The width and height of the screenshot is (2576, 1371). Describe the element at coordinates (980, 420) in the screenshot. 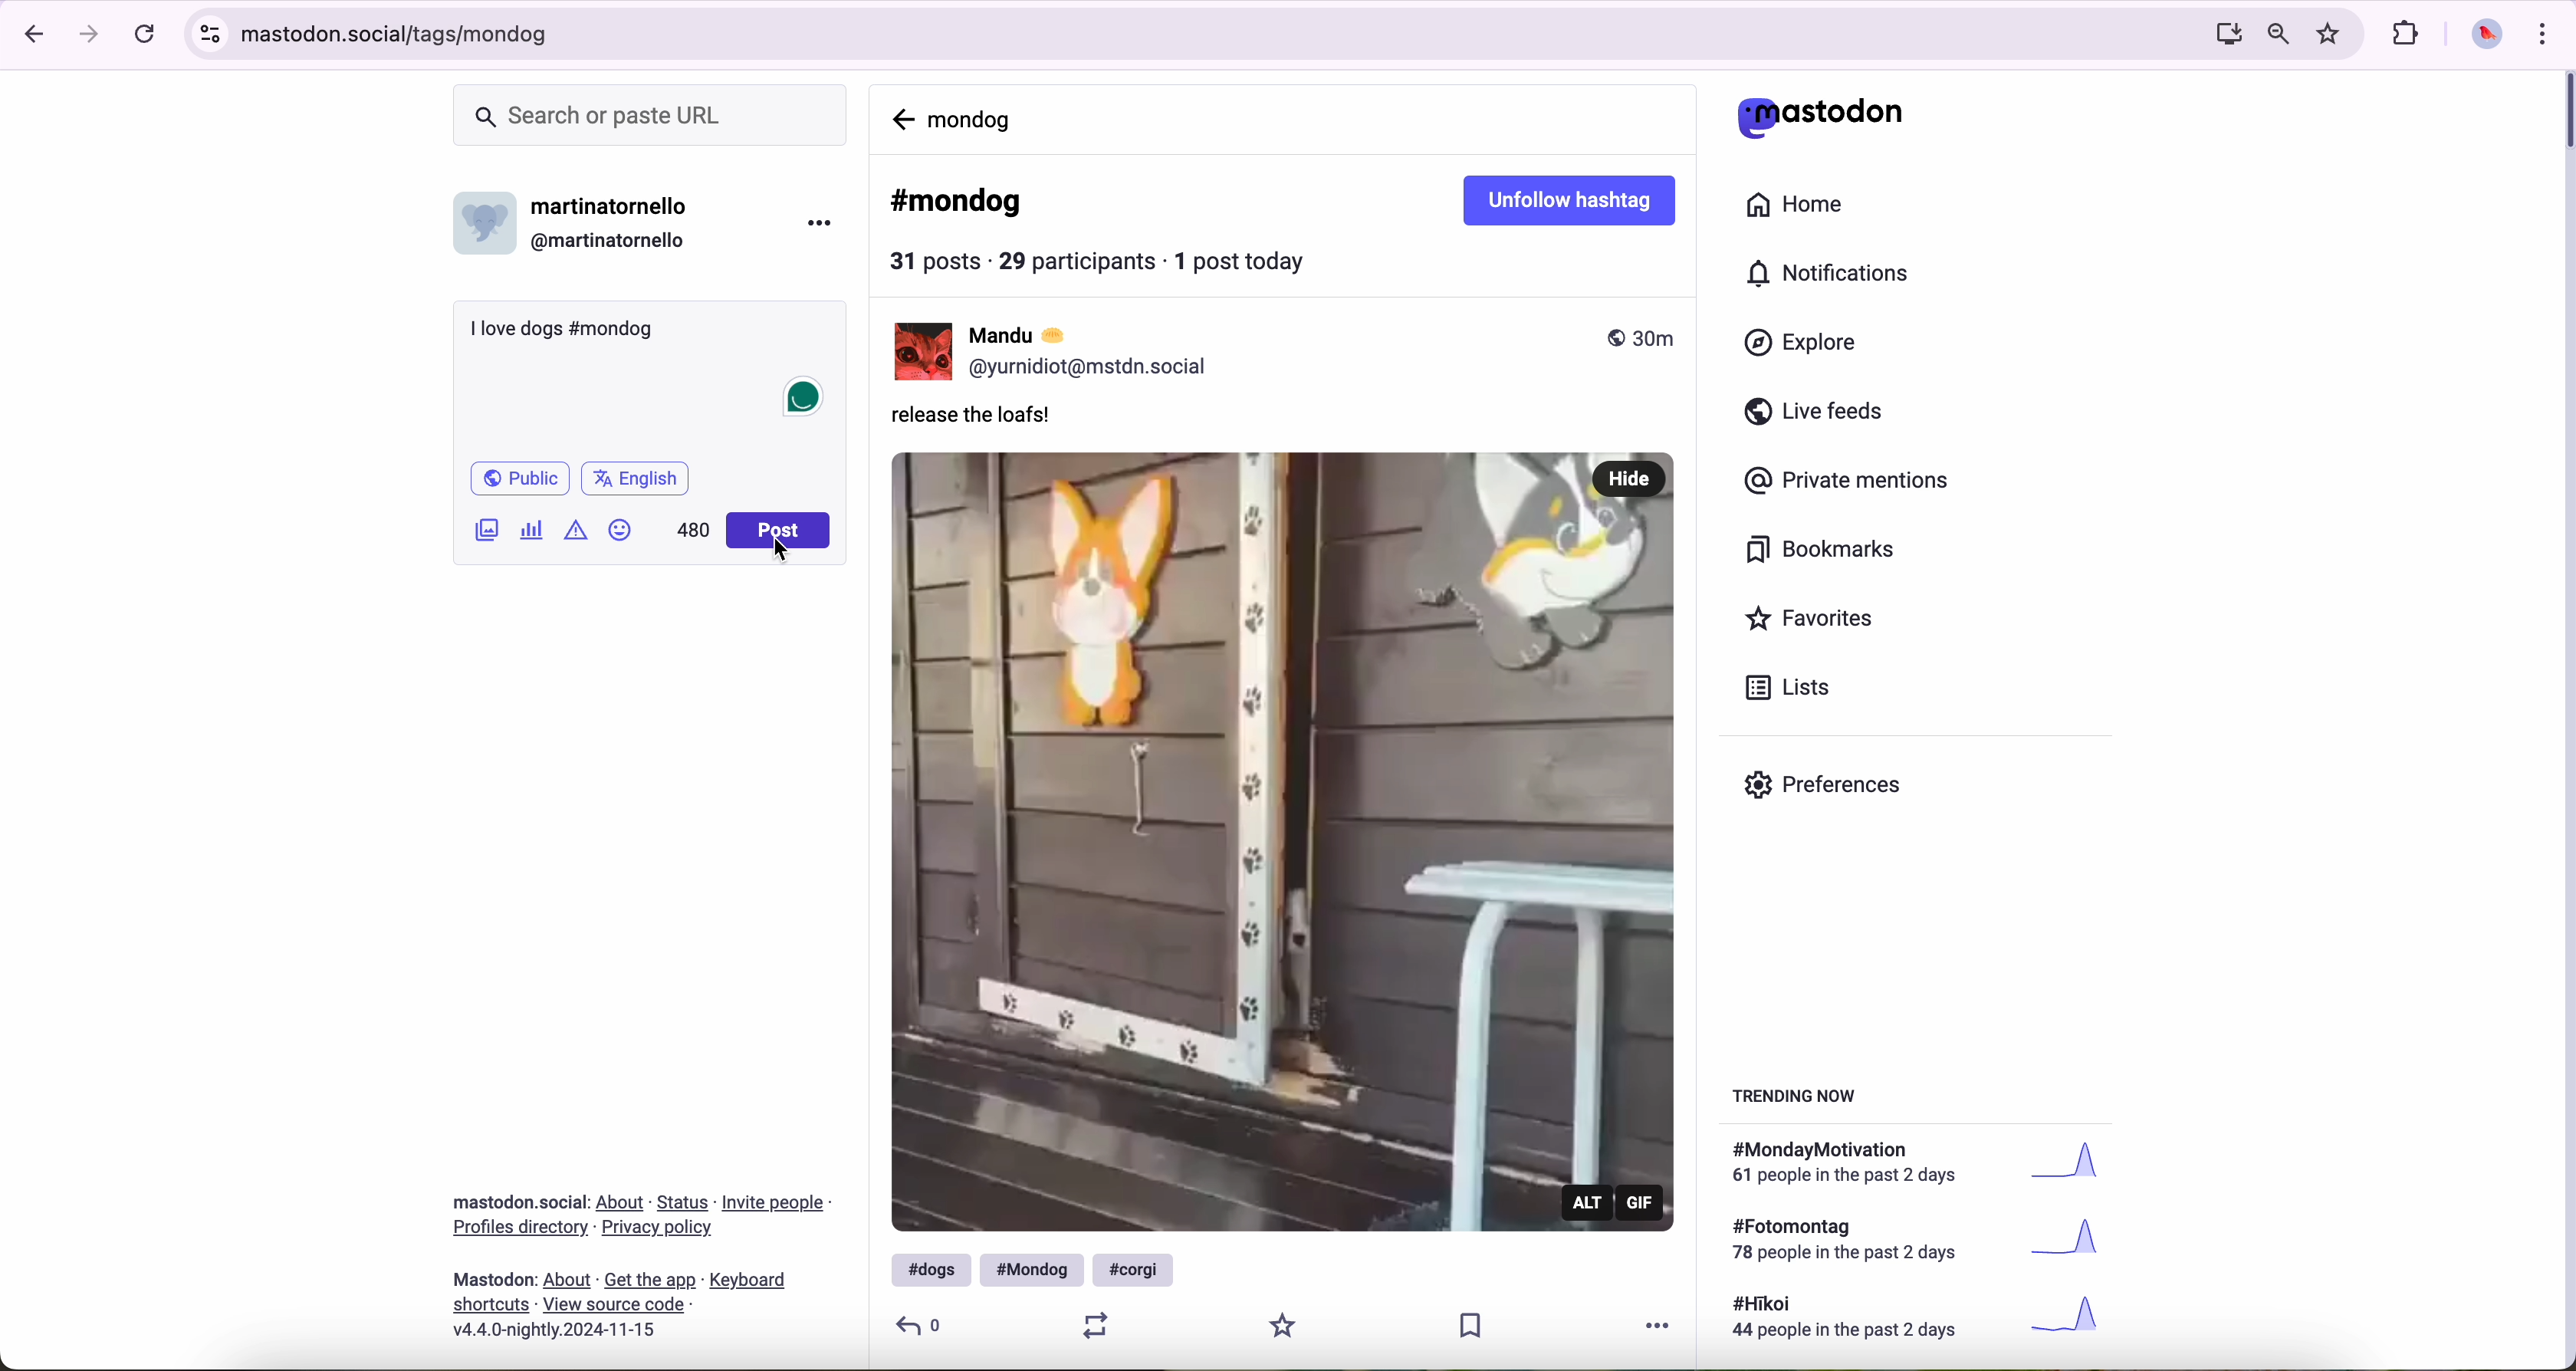

I see `release the loafs!` at that location.